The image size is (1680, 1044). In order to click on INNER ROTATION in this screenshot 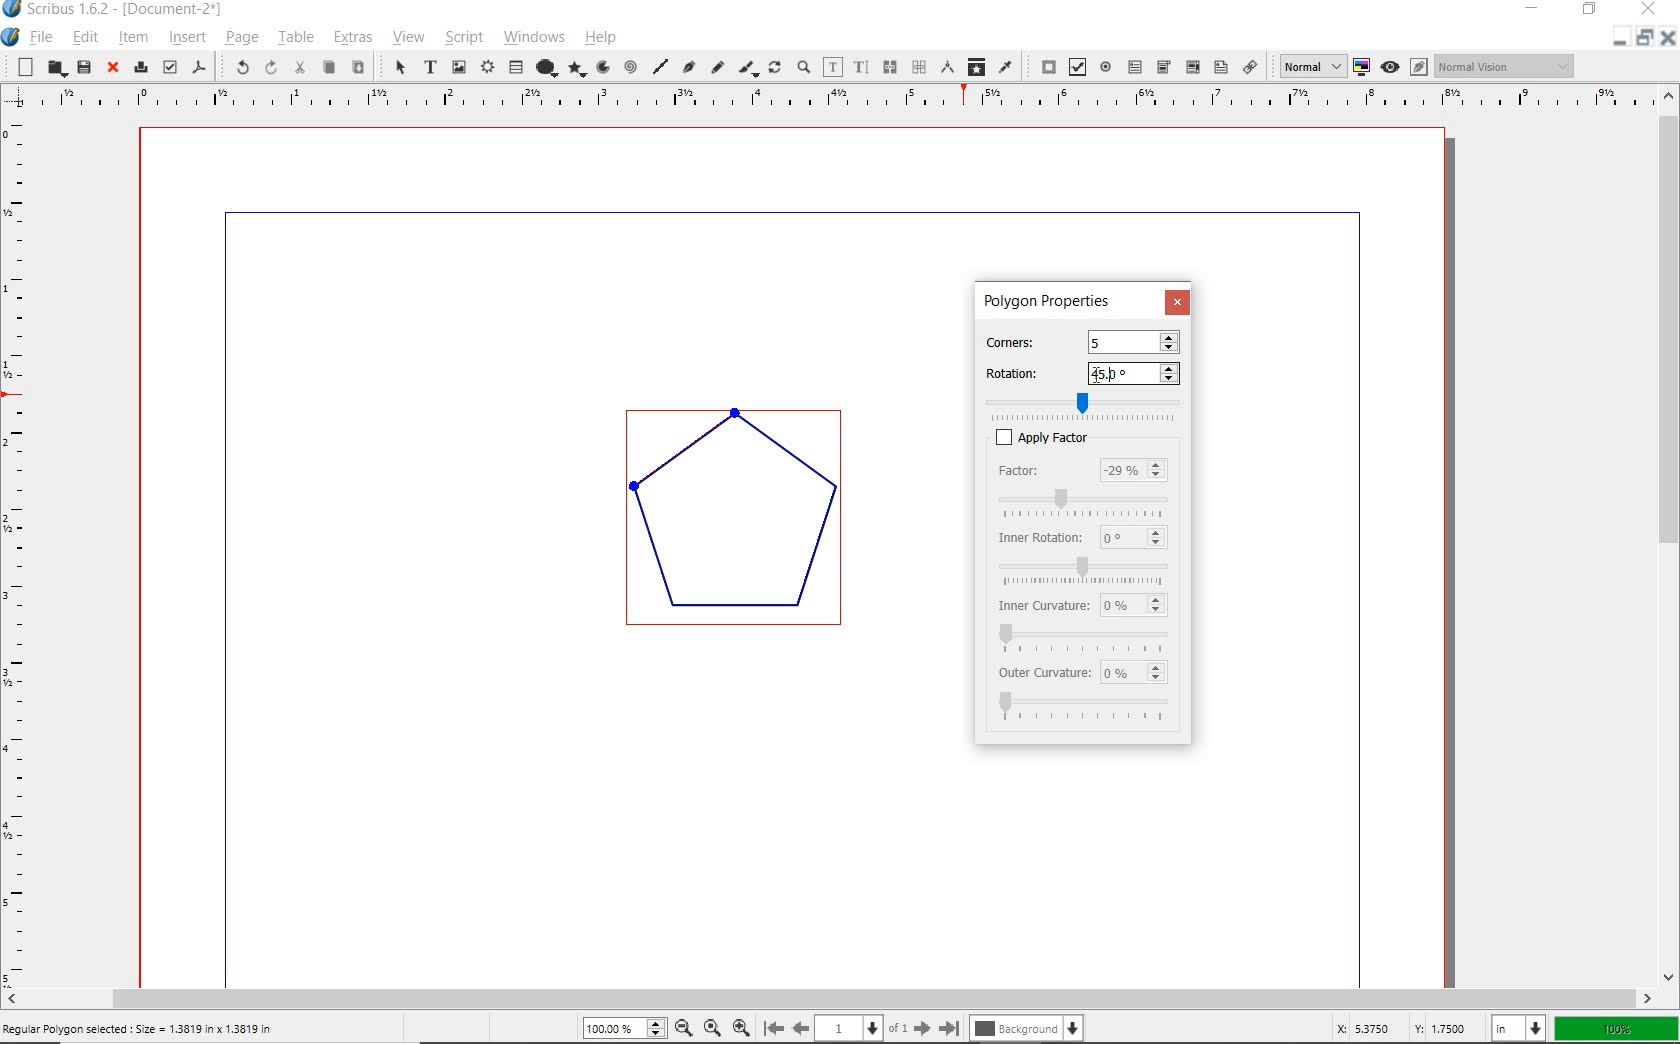, I will do `click(1038, 536)`.